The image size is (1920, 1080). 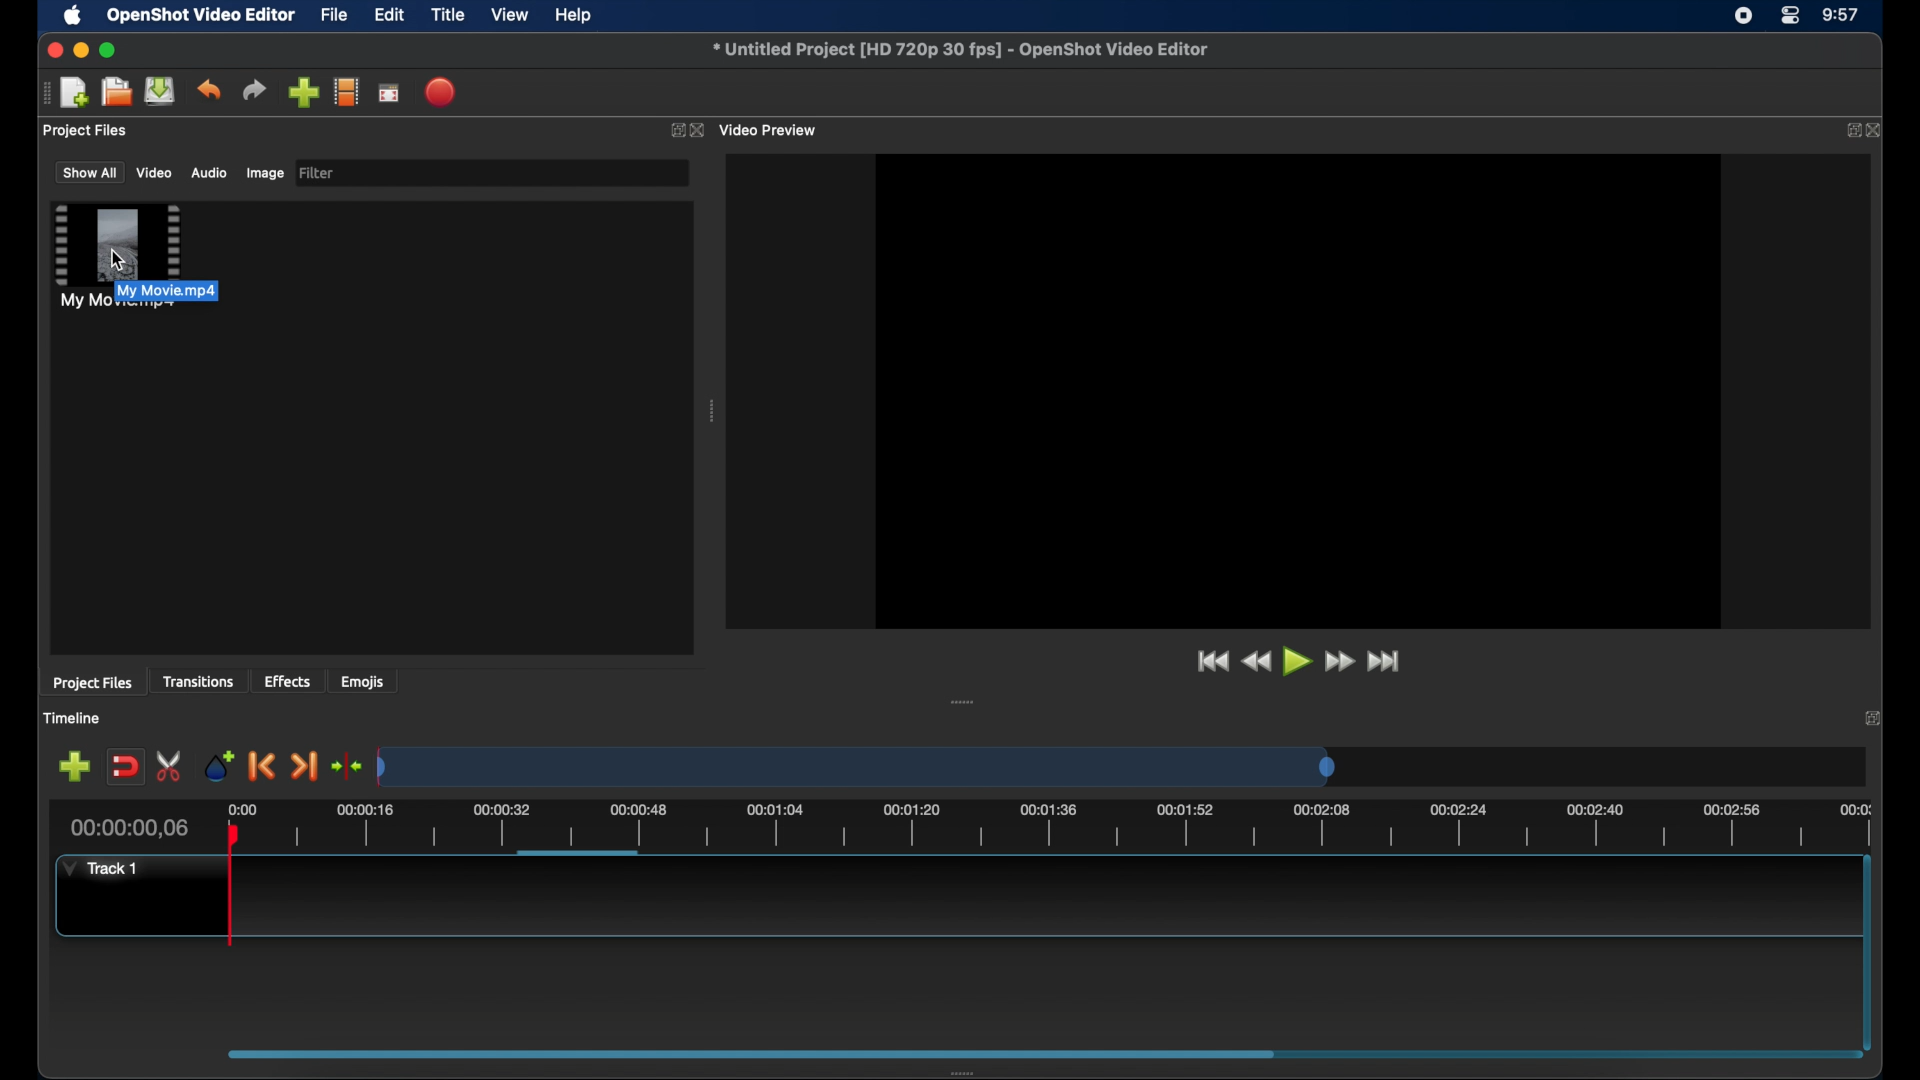 I want to click on next marker, so click(x=304, y=768).